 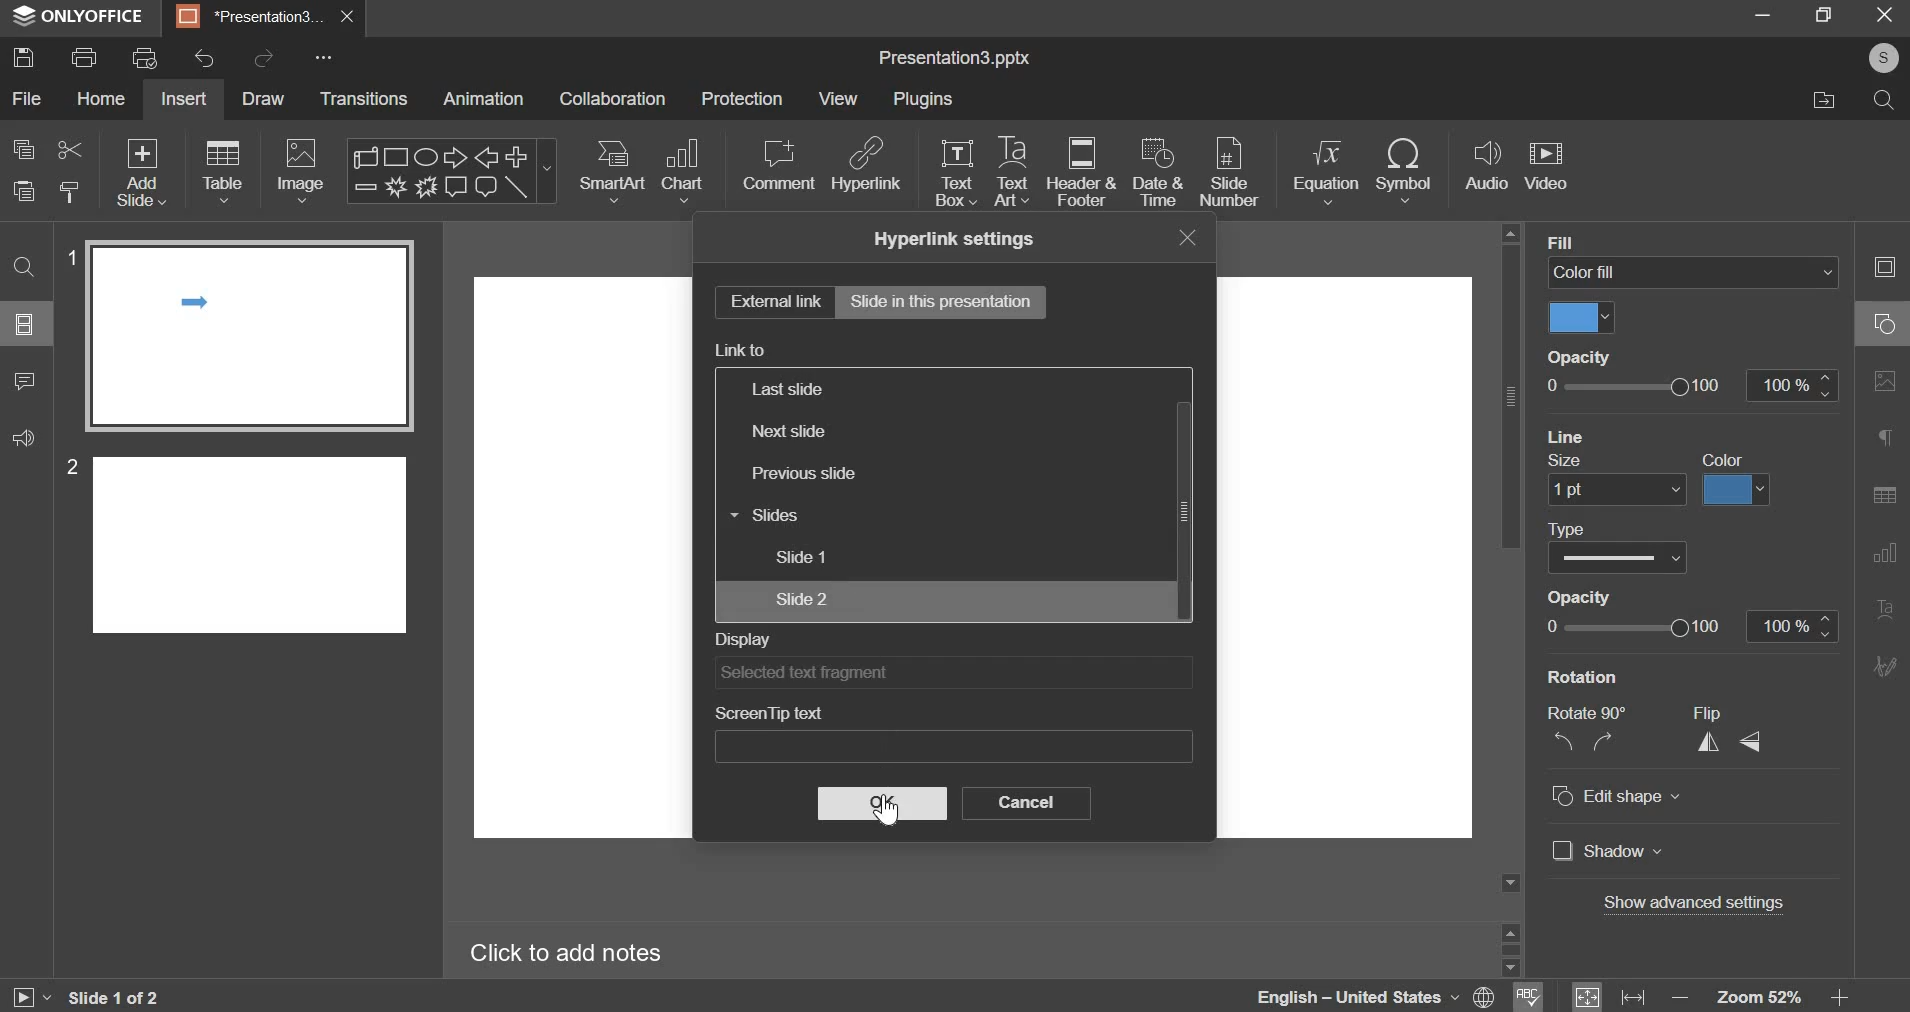 What do you see at coordinates (1884, 323) in the screenshot?
I see `Shape settings` at bounding box center [1884, 323].